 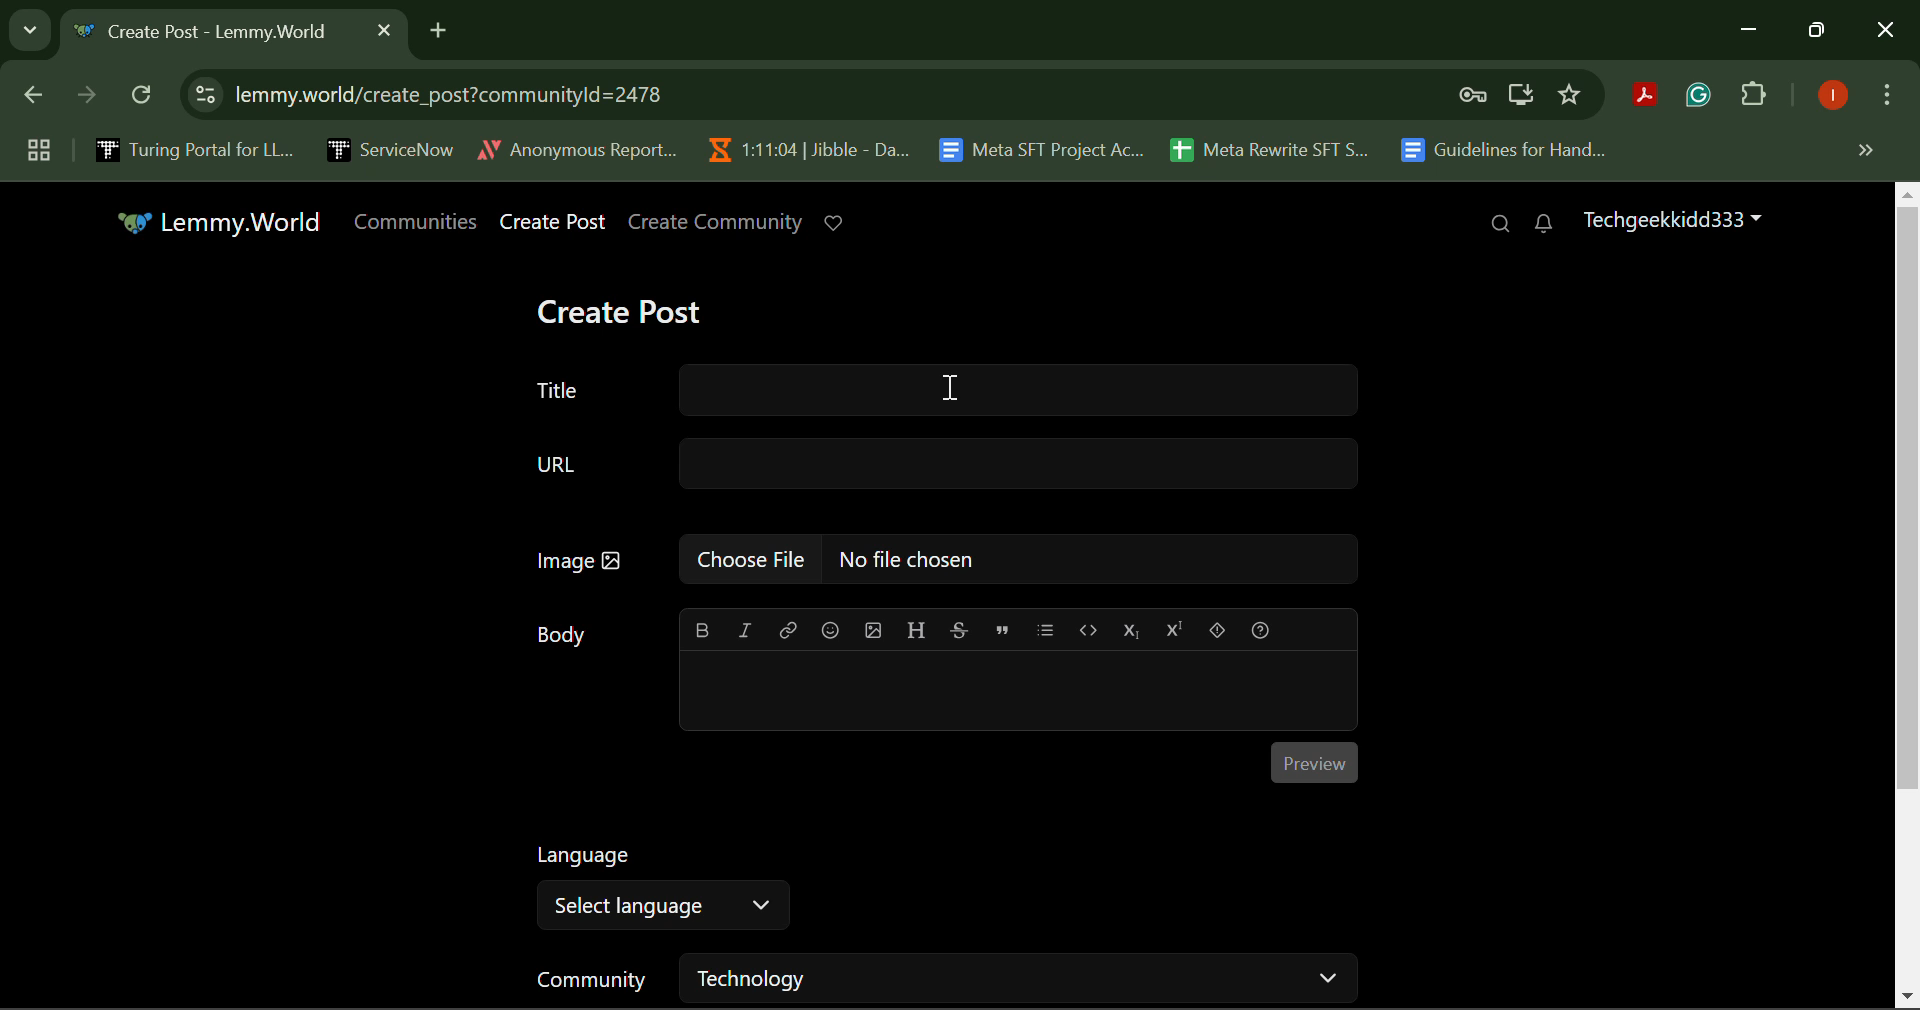 What do you see at coordinates (438, 27) in the screenshot?
I see `Add Tab` at bounding box center [438, 27].